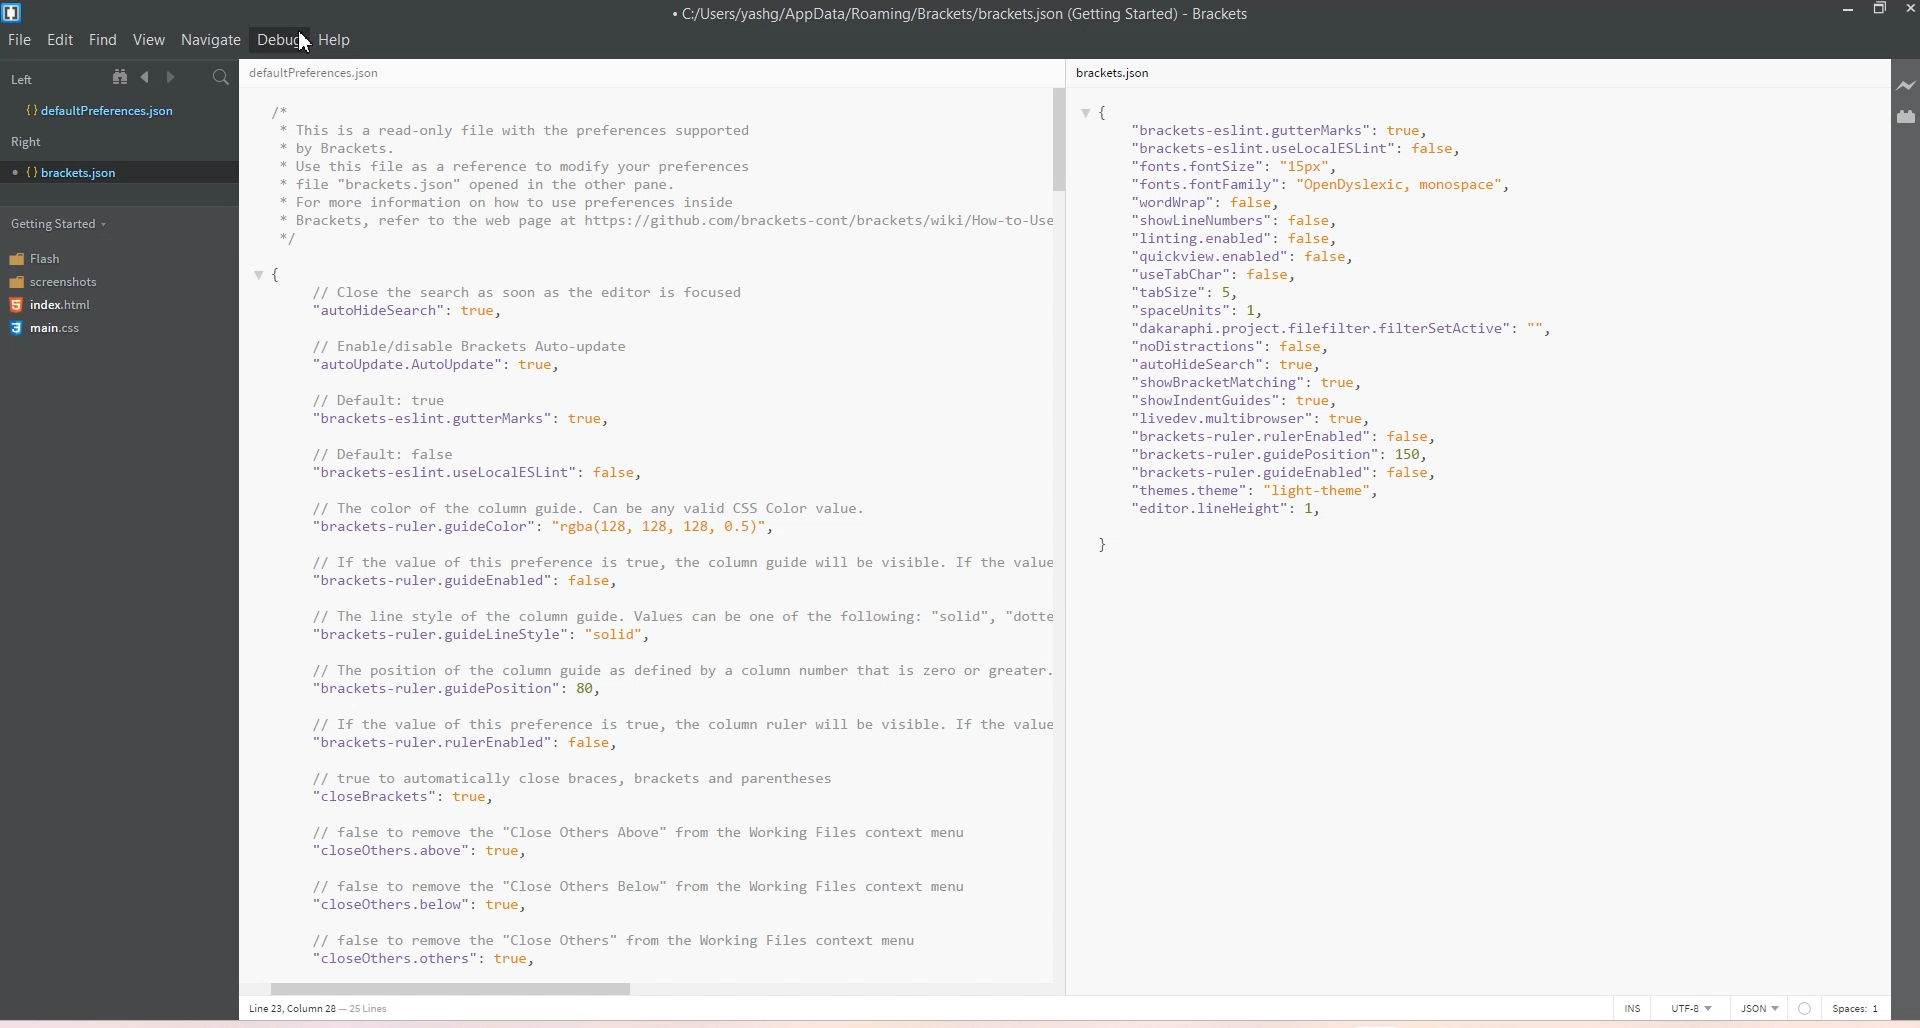  What do you see at coordinates (1759, 1006) in the screenshot?
I see `JSON` at bounding box center [1759, 1006].